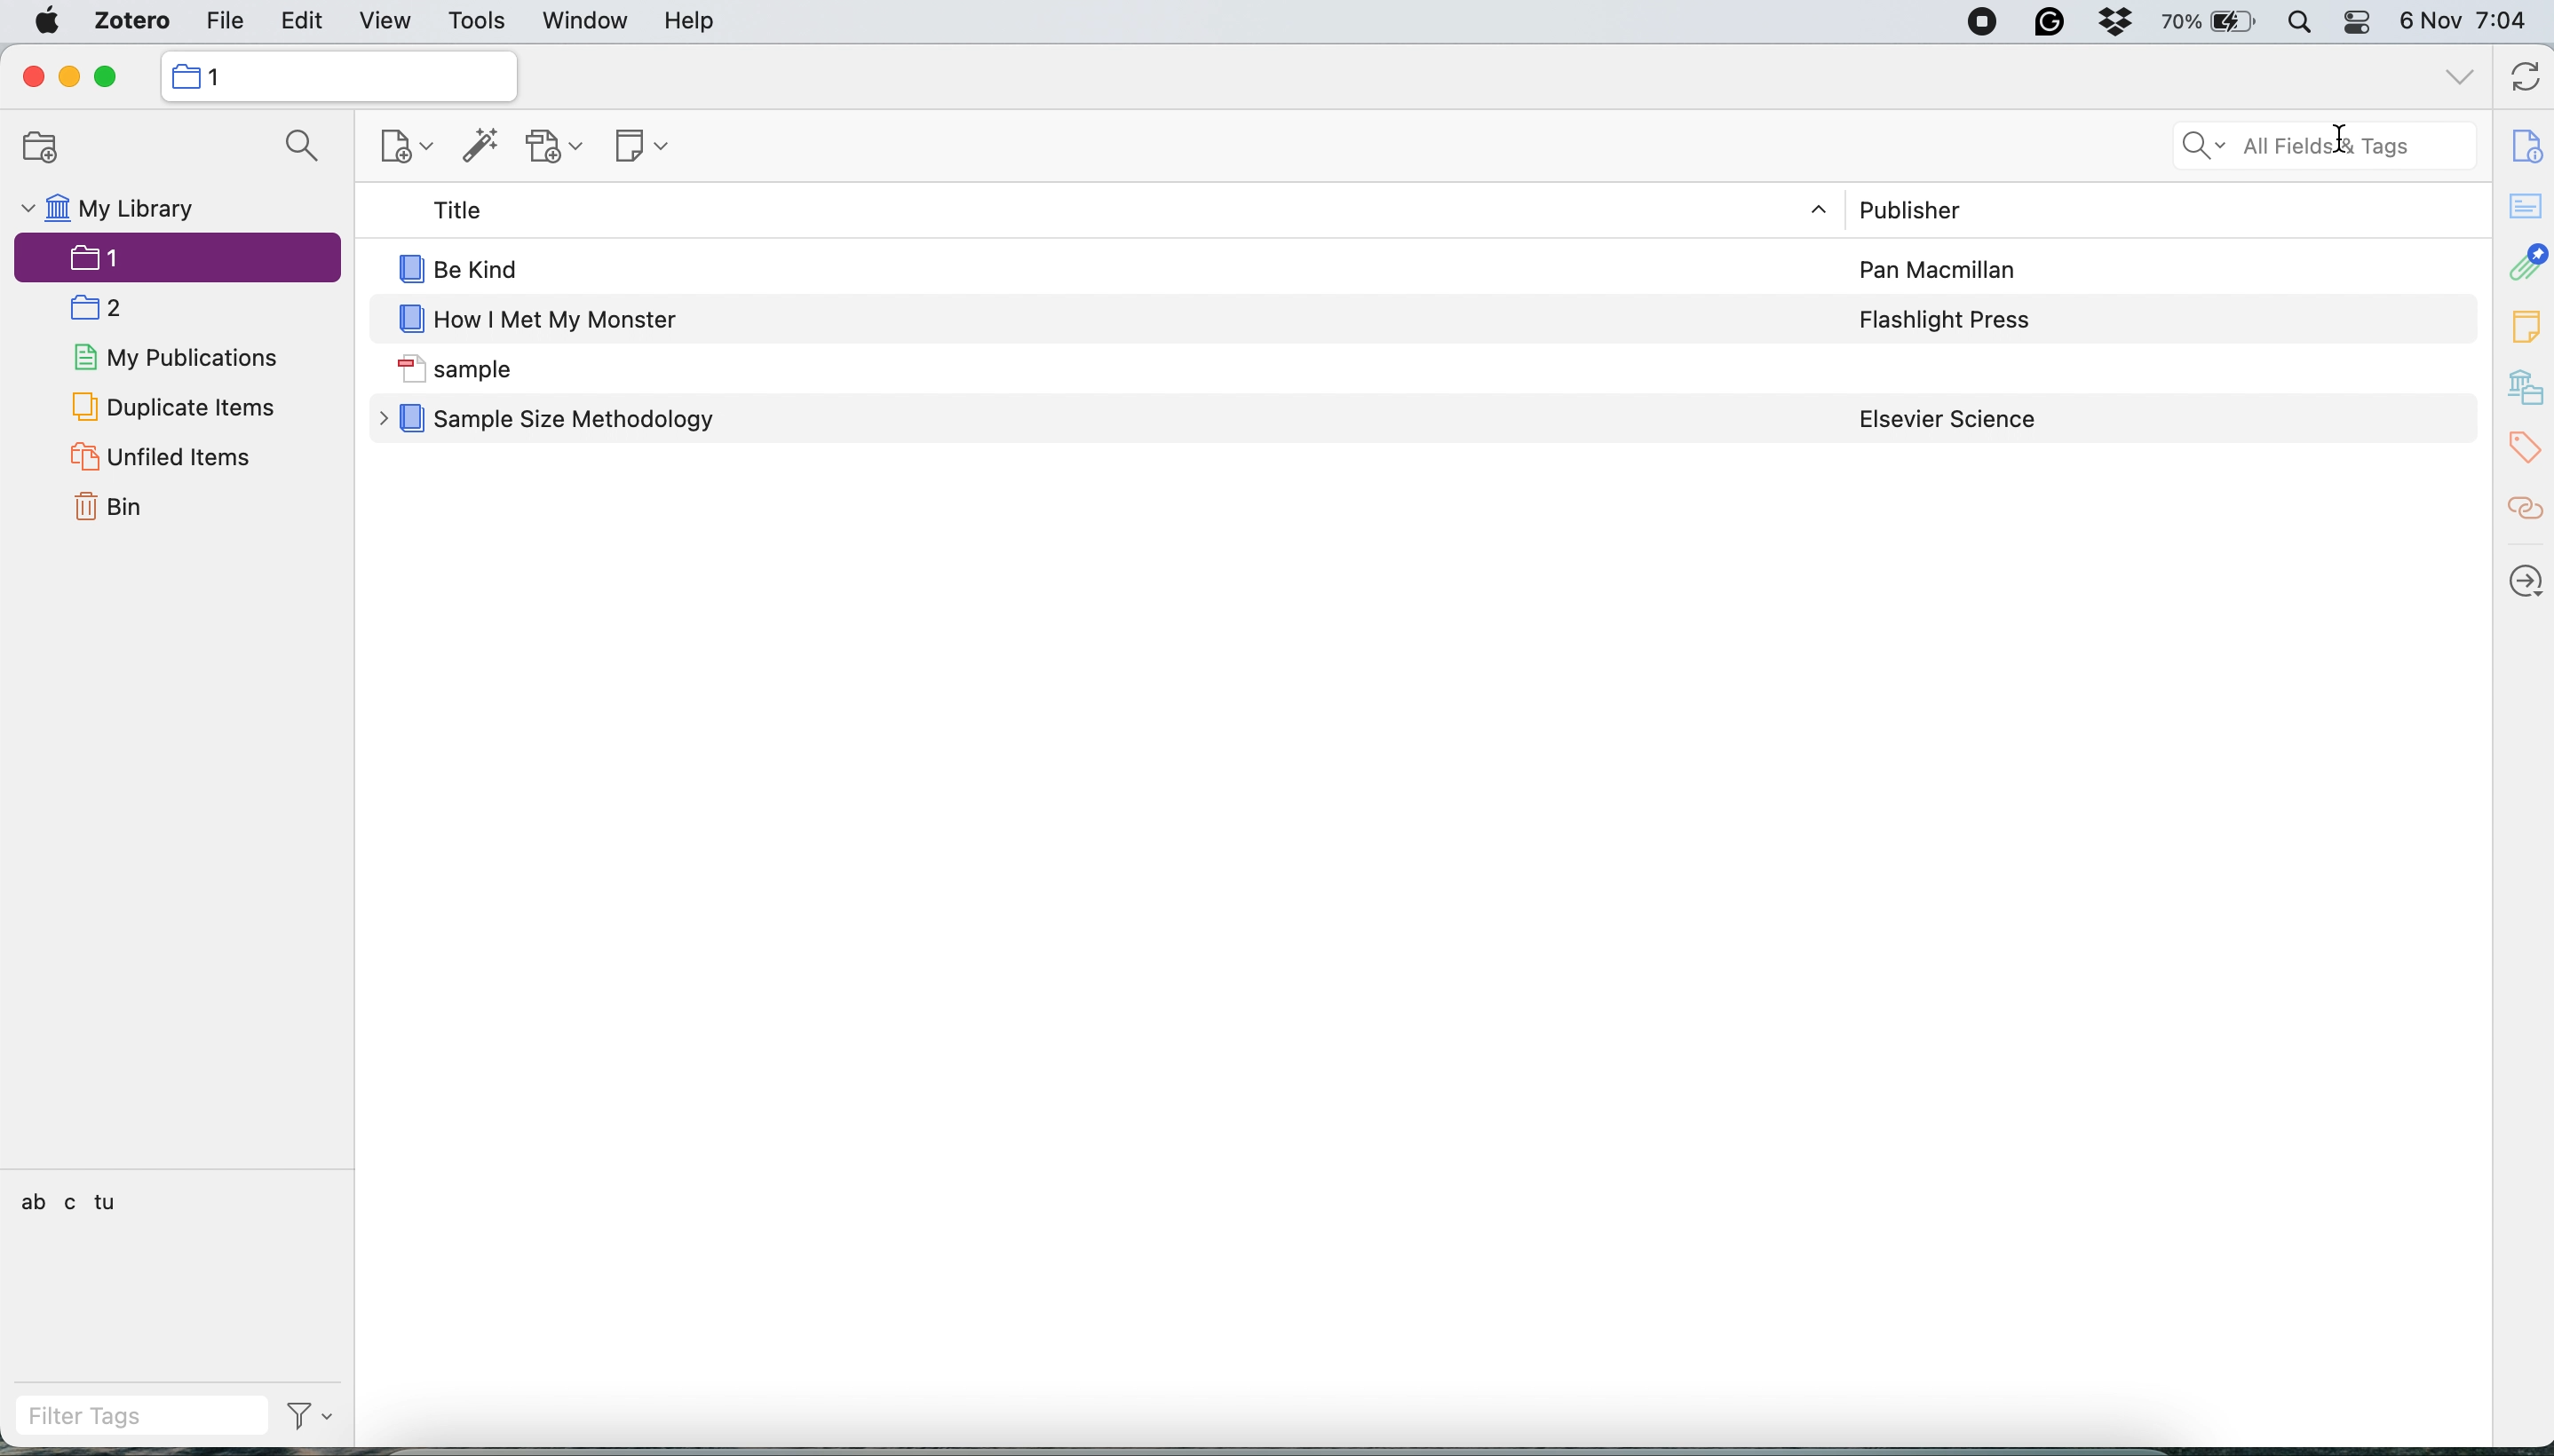  Describe the element at coordinates (2122, 23) in the screenshot. I see `dropbox` at that location.